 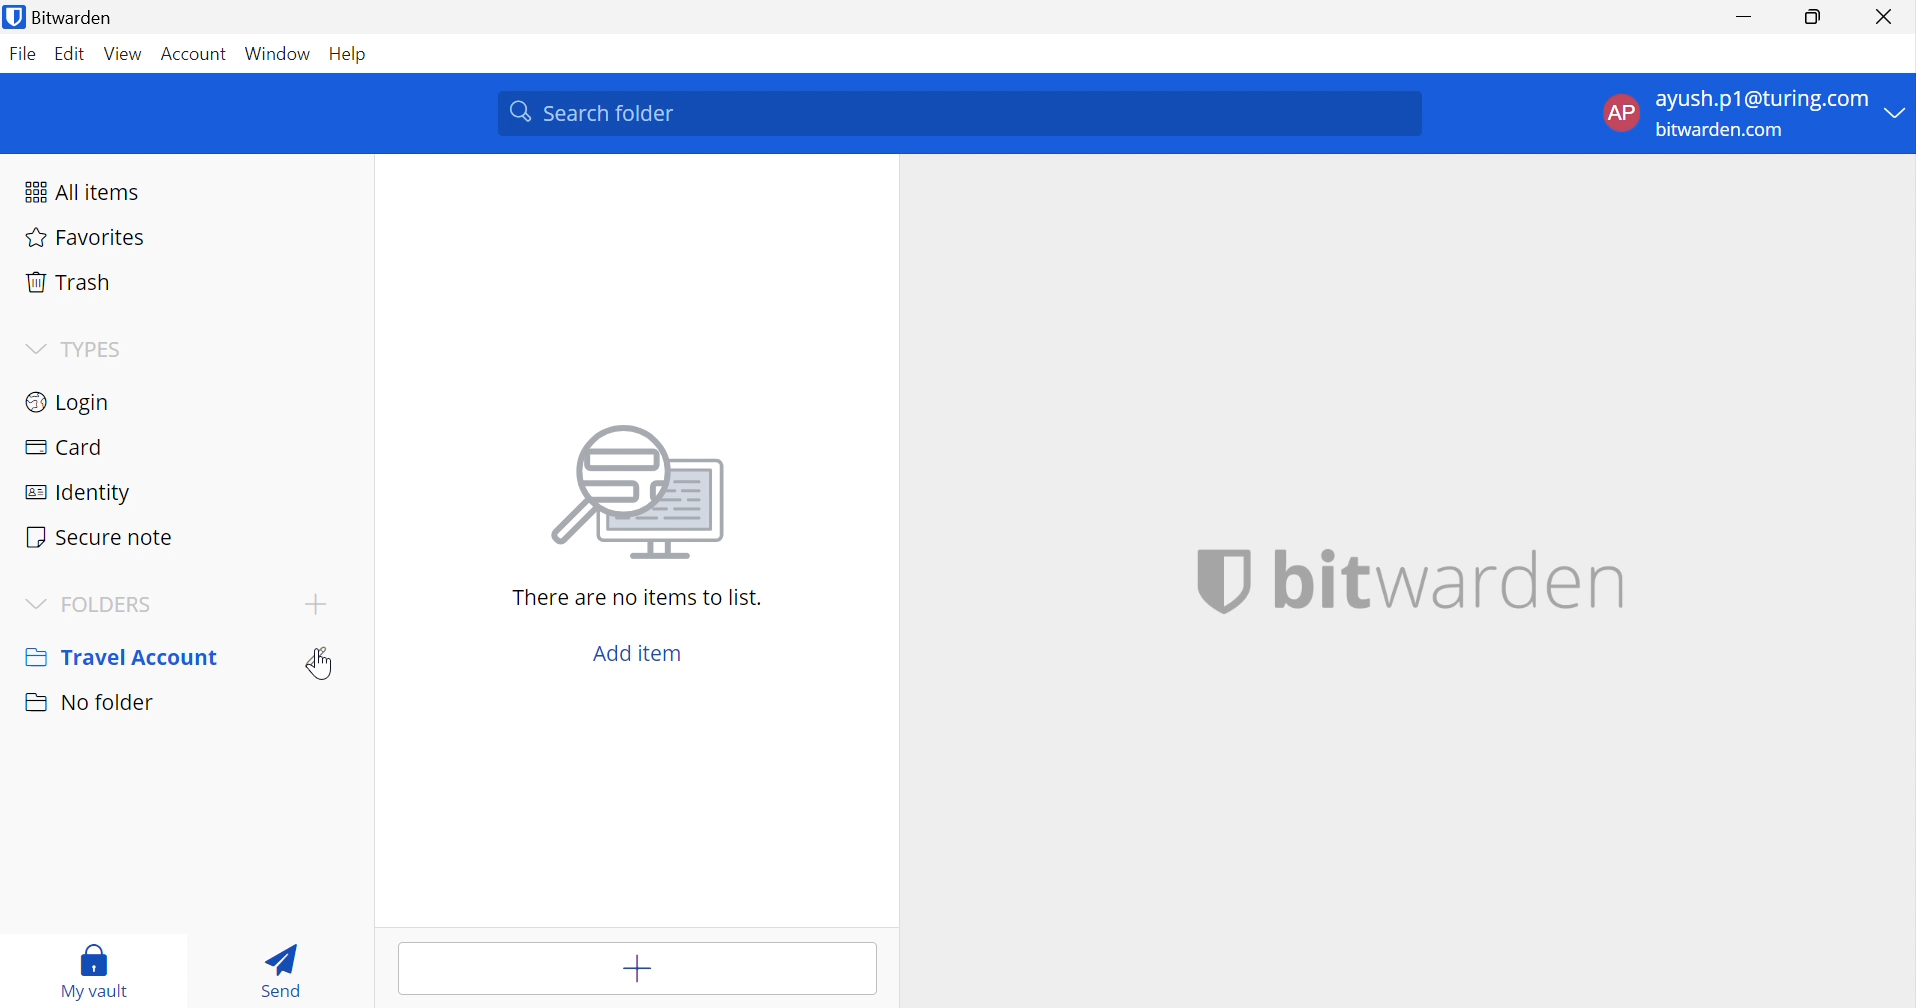 What do you see at coordinates (29, 348) in the screenshot?
I see `Drop Down` at bounding box center [29, 348].